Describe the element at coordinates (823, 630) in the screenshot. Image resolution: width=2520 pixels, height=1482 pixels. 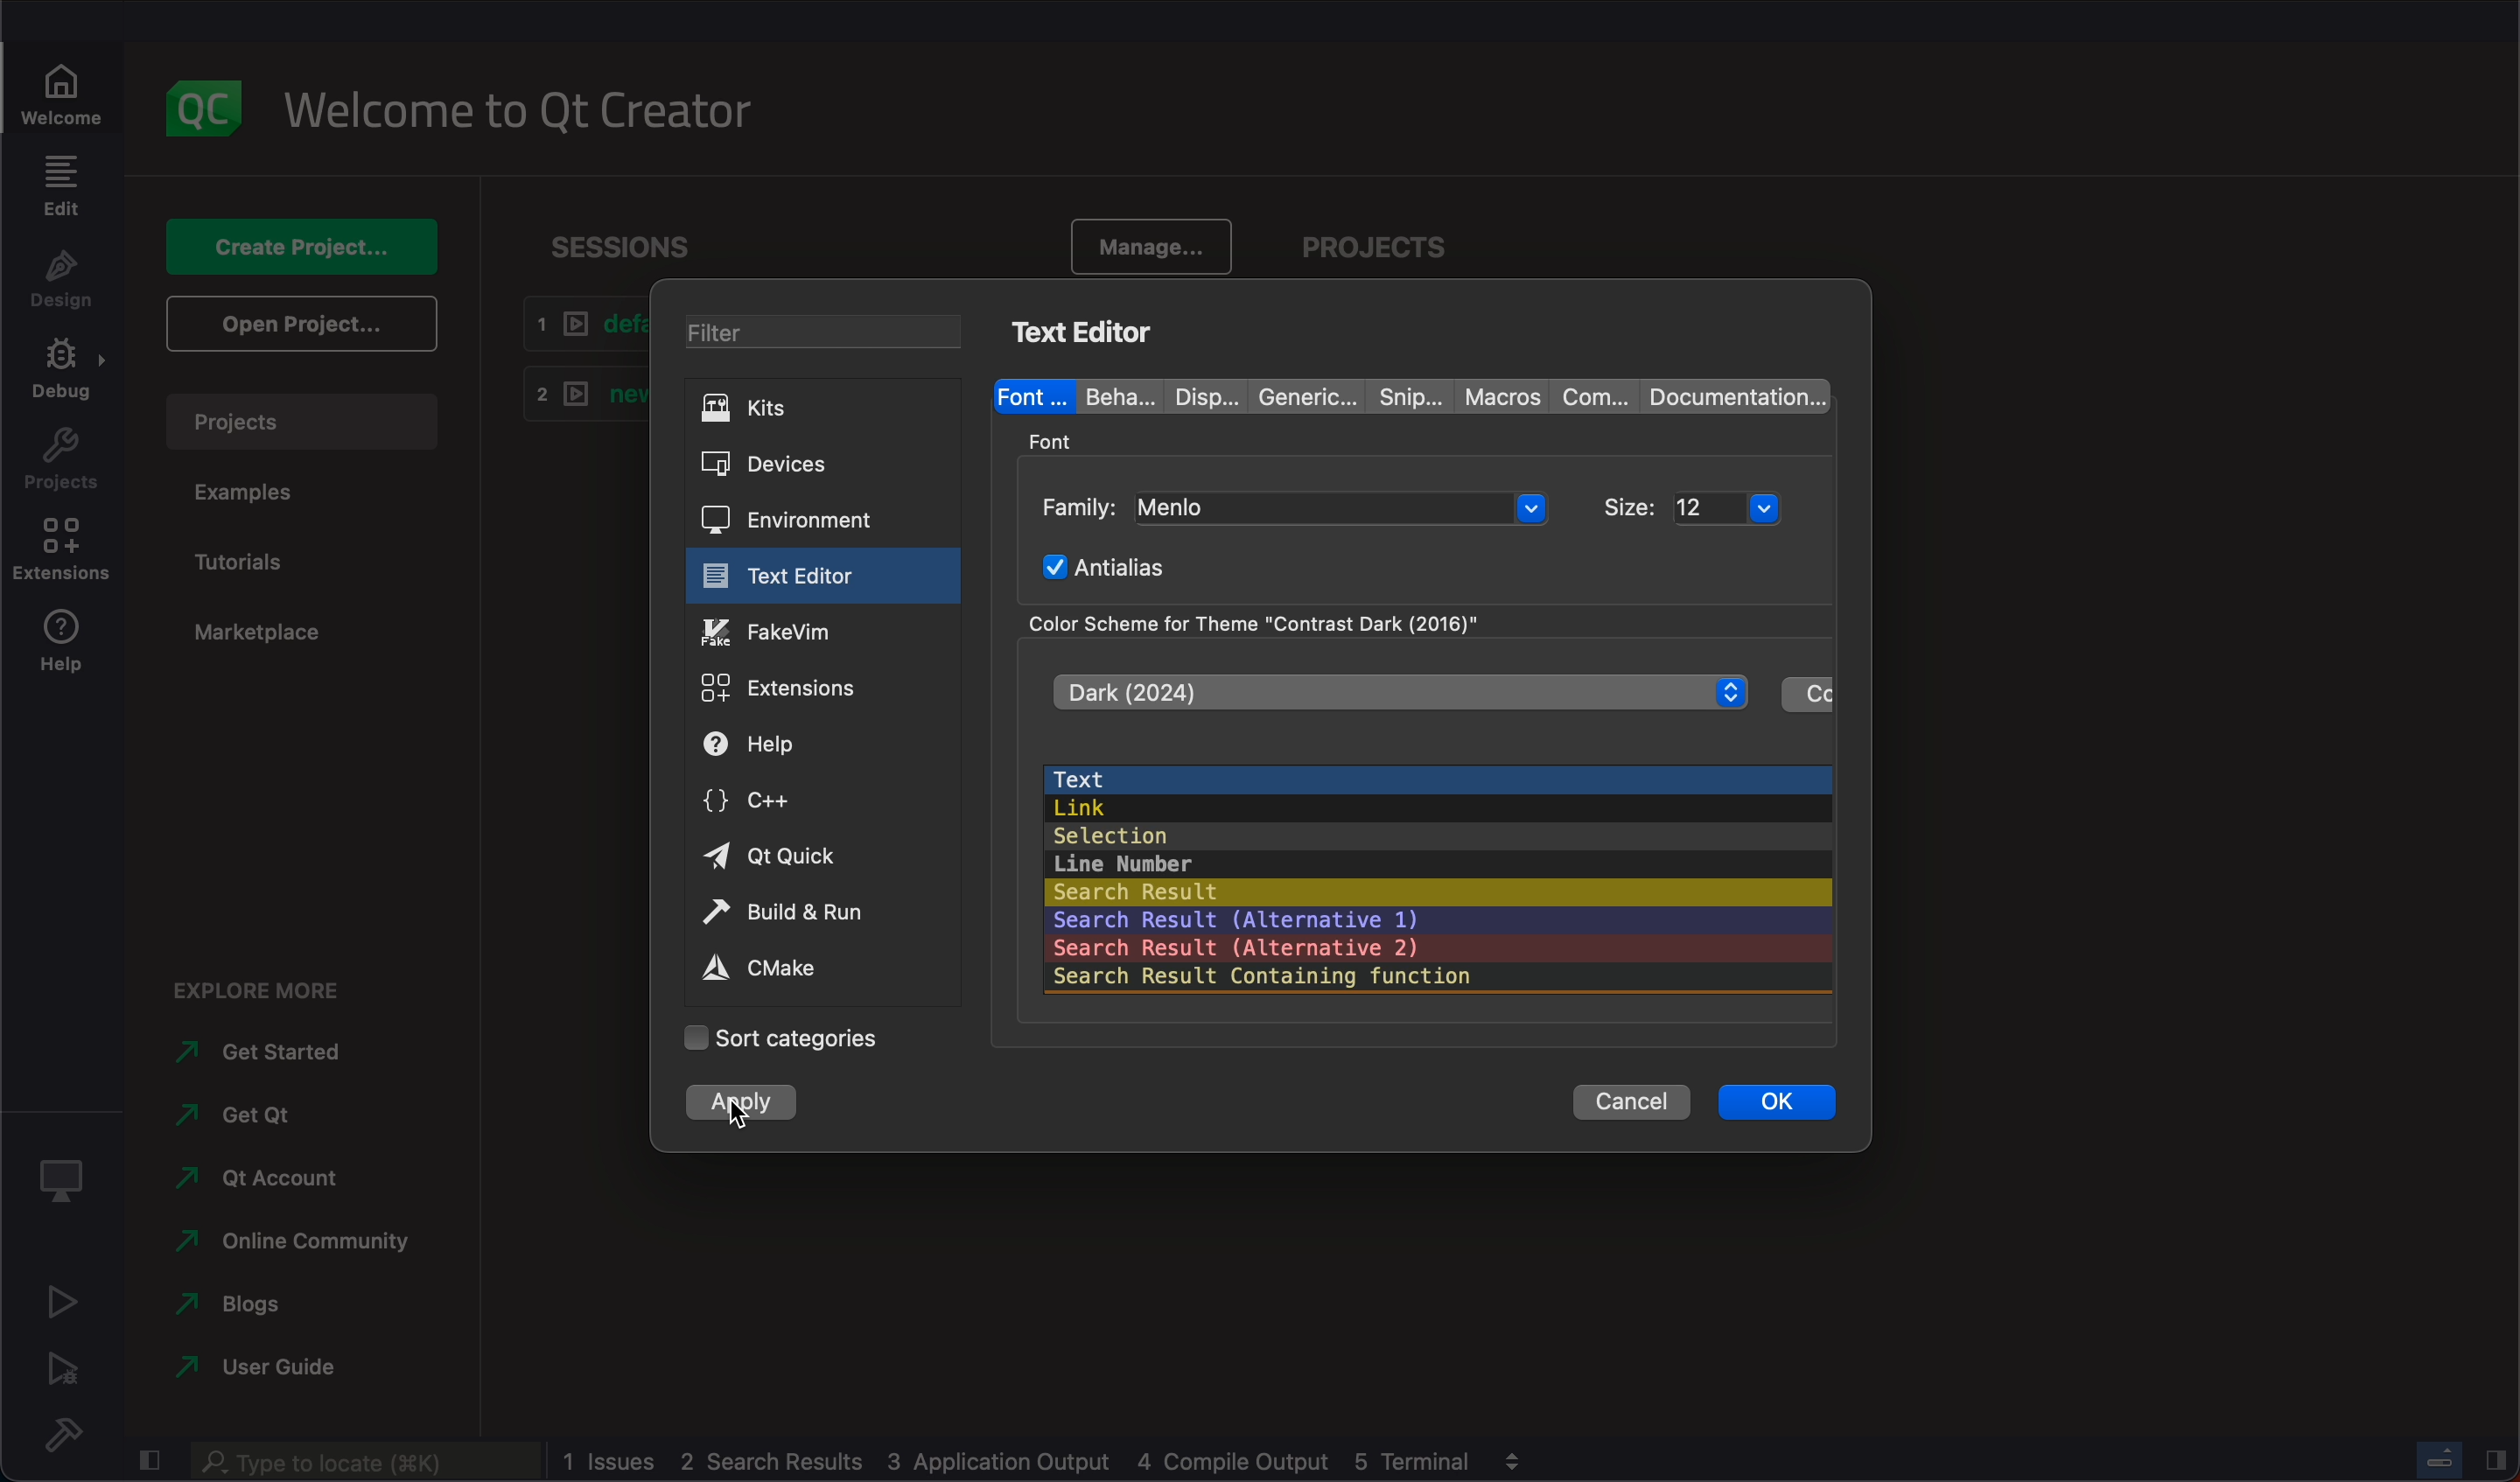
I see `fakevim` at that location.